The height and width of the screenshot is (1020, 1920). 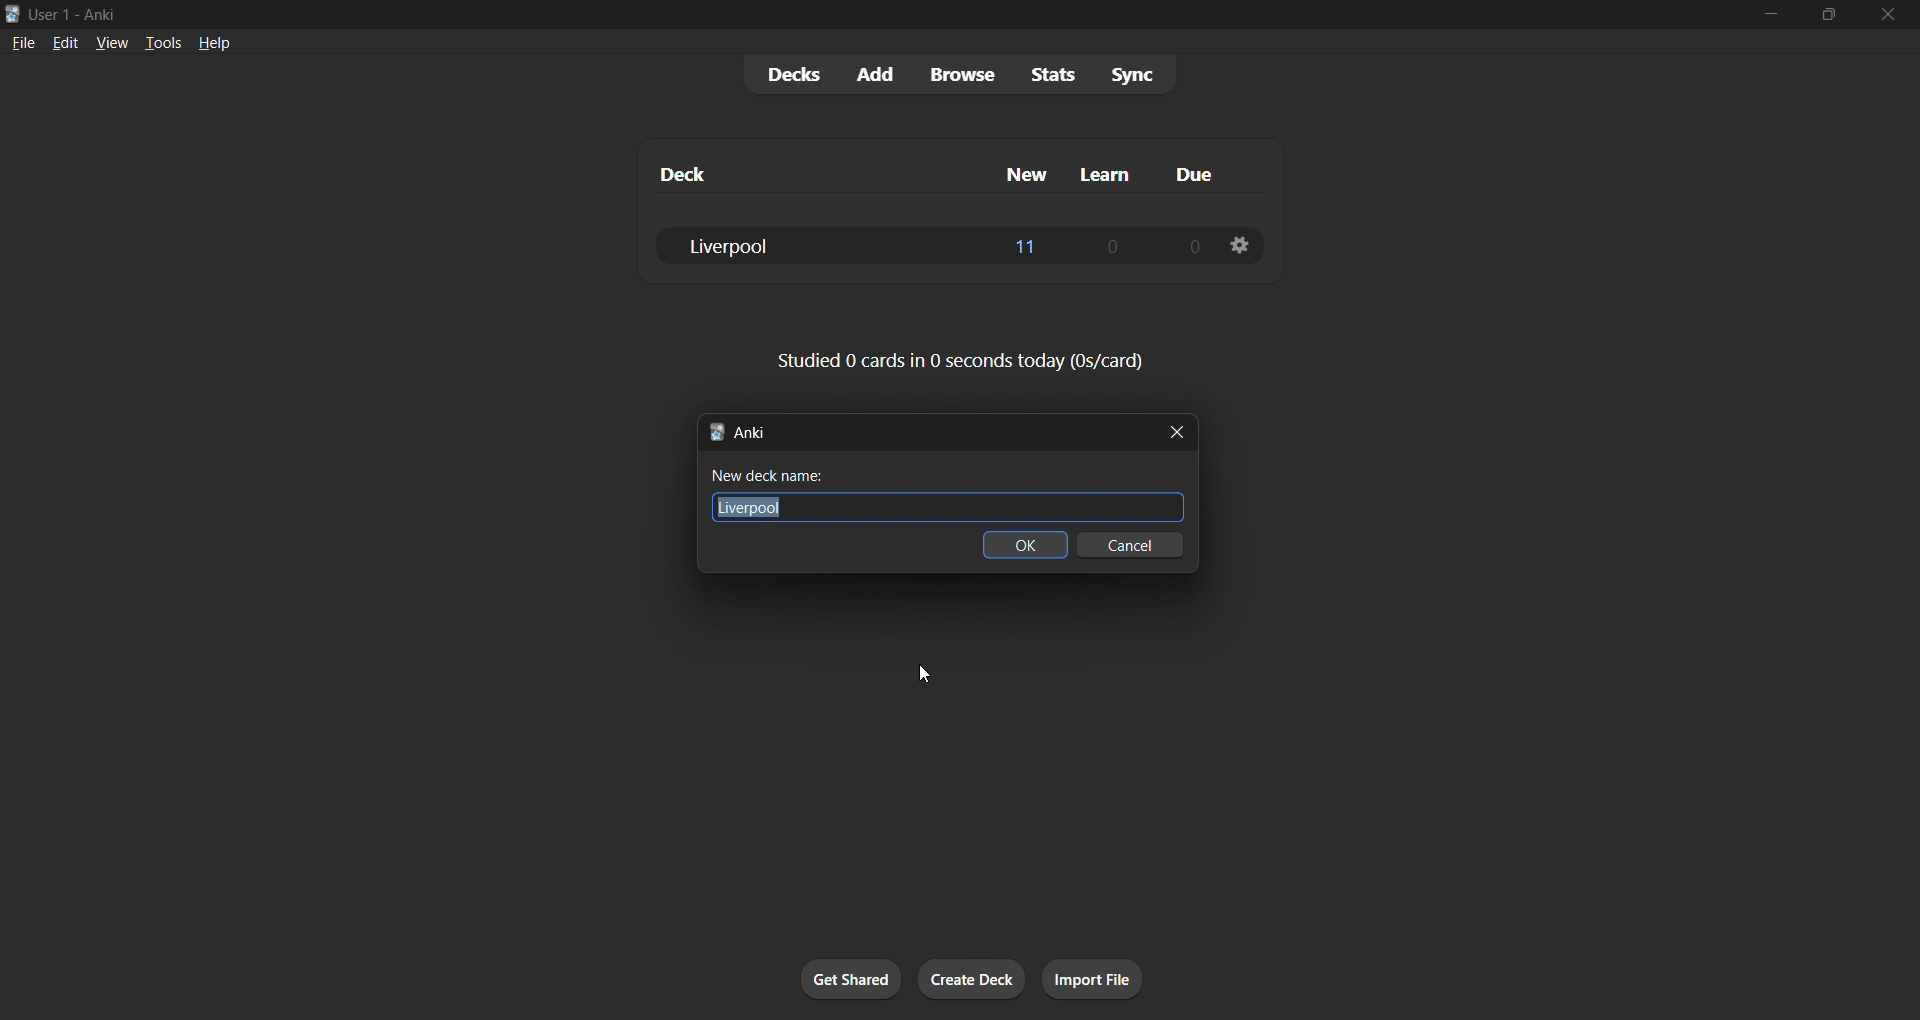 I want to click on due column, so click(x=1205, y=176).